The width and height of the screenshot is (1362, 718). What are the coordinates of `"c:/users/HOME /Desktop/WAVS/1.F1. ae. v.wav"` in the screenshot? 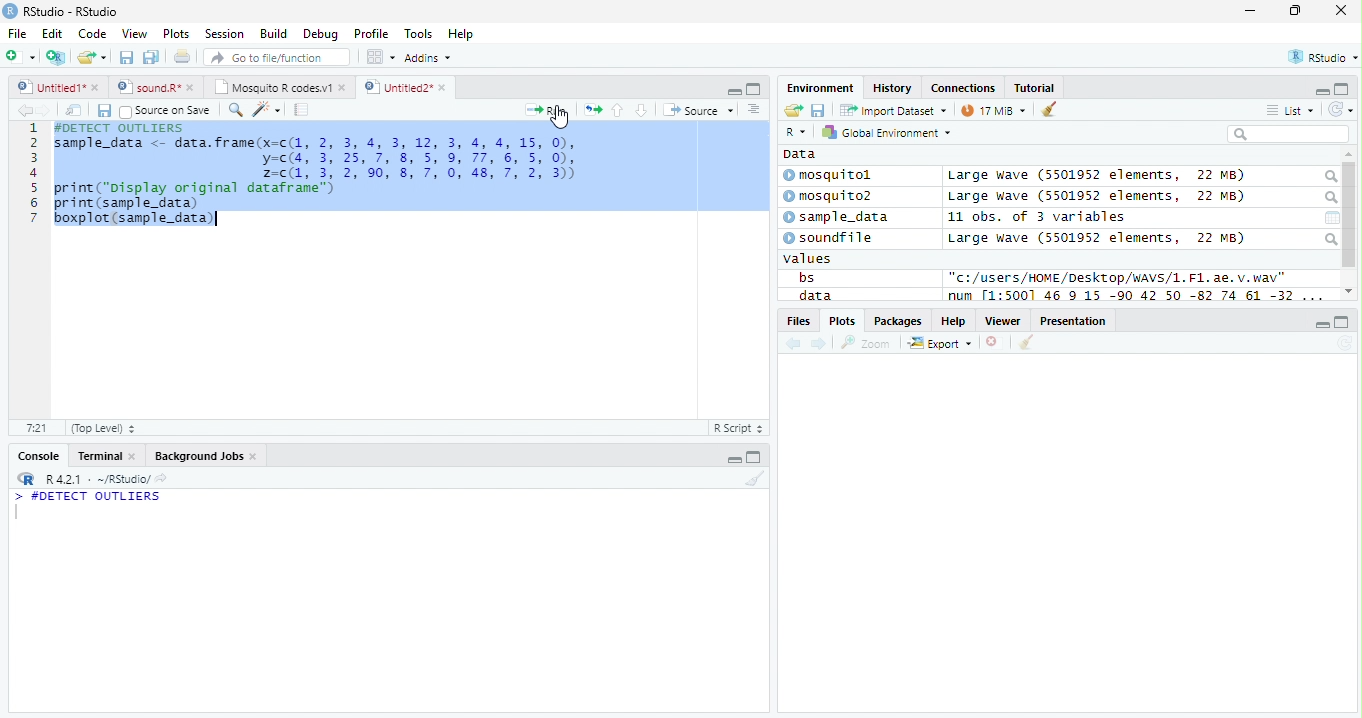 It's located at (1118, 277).